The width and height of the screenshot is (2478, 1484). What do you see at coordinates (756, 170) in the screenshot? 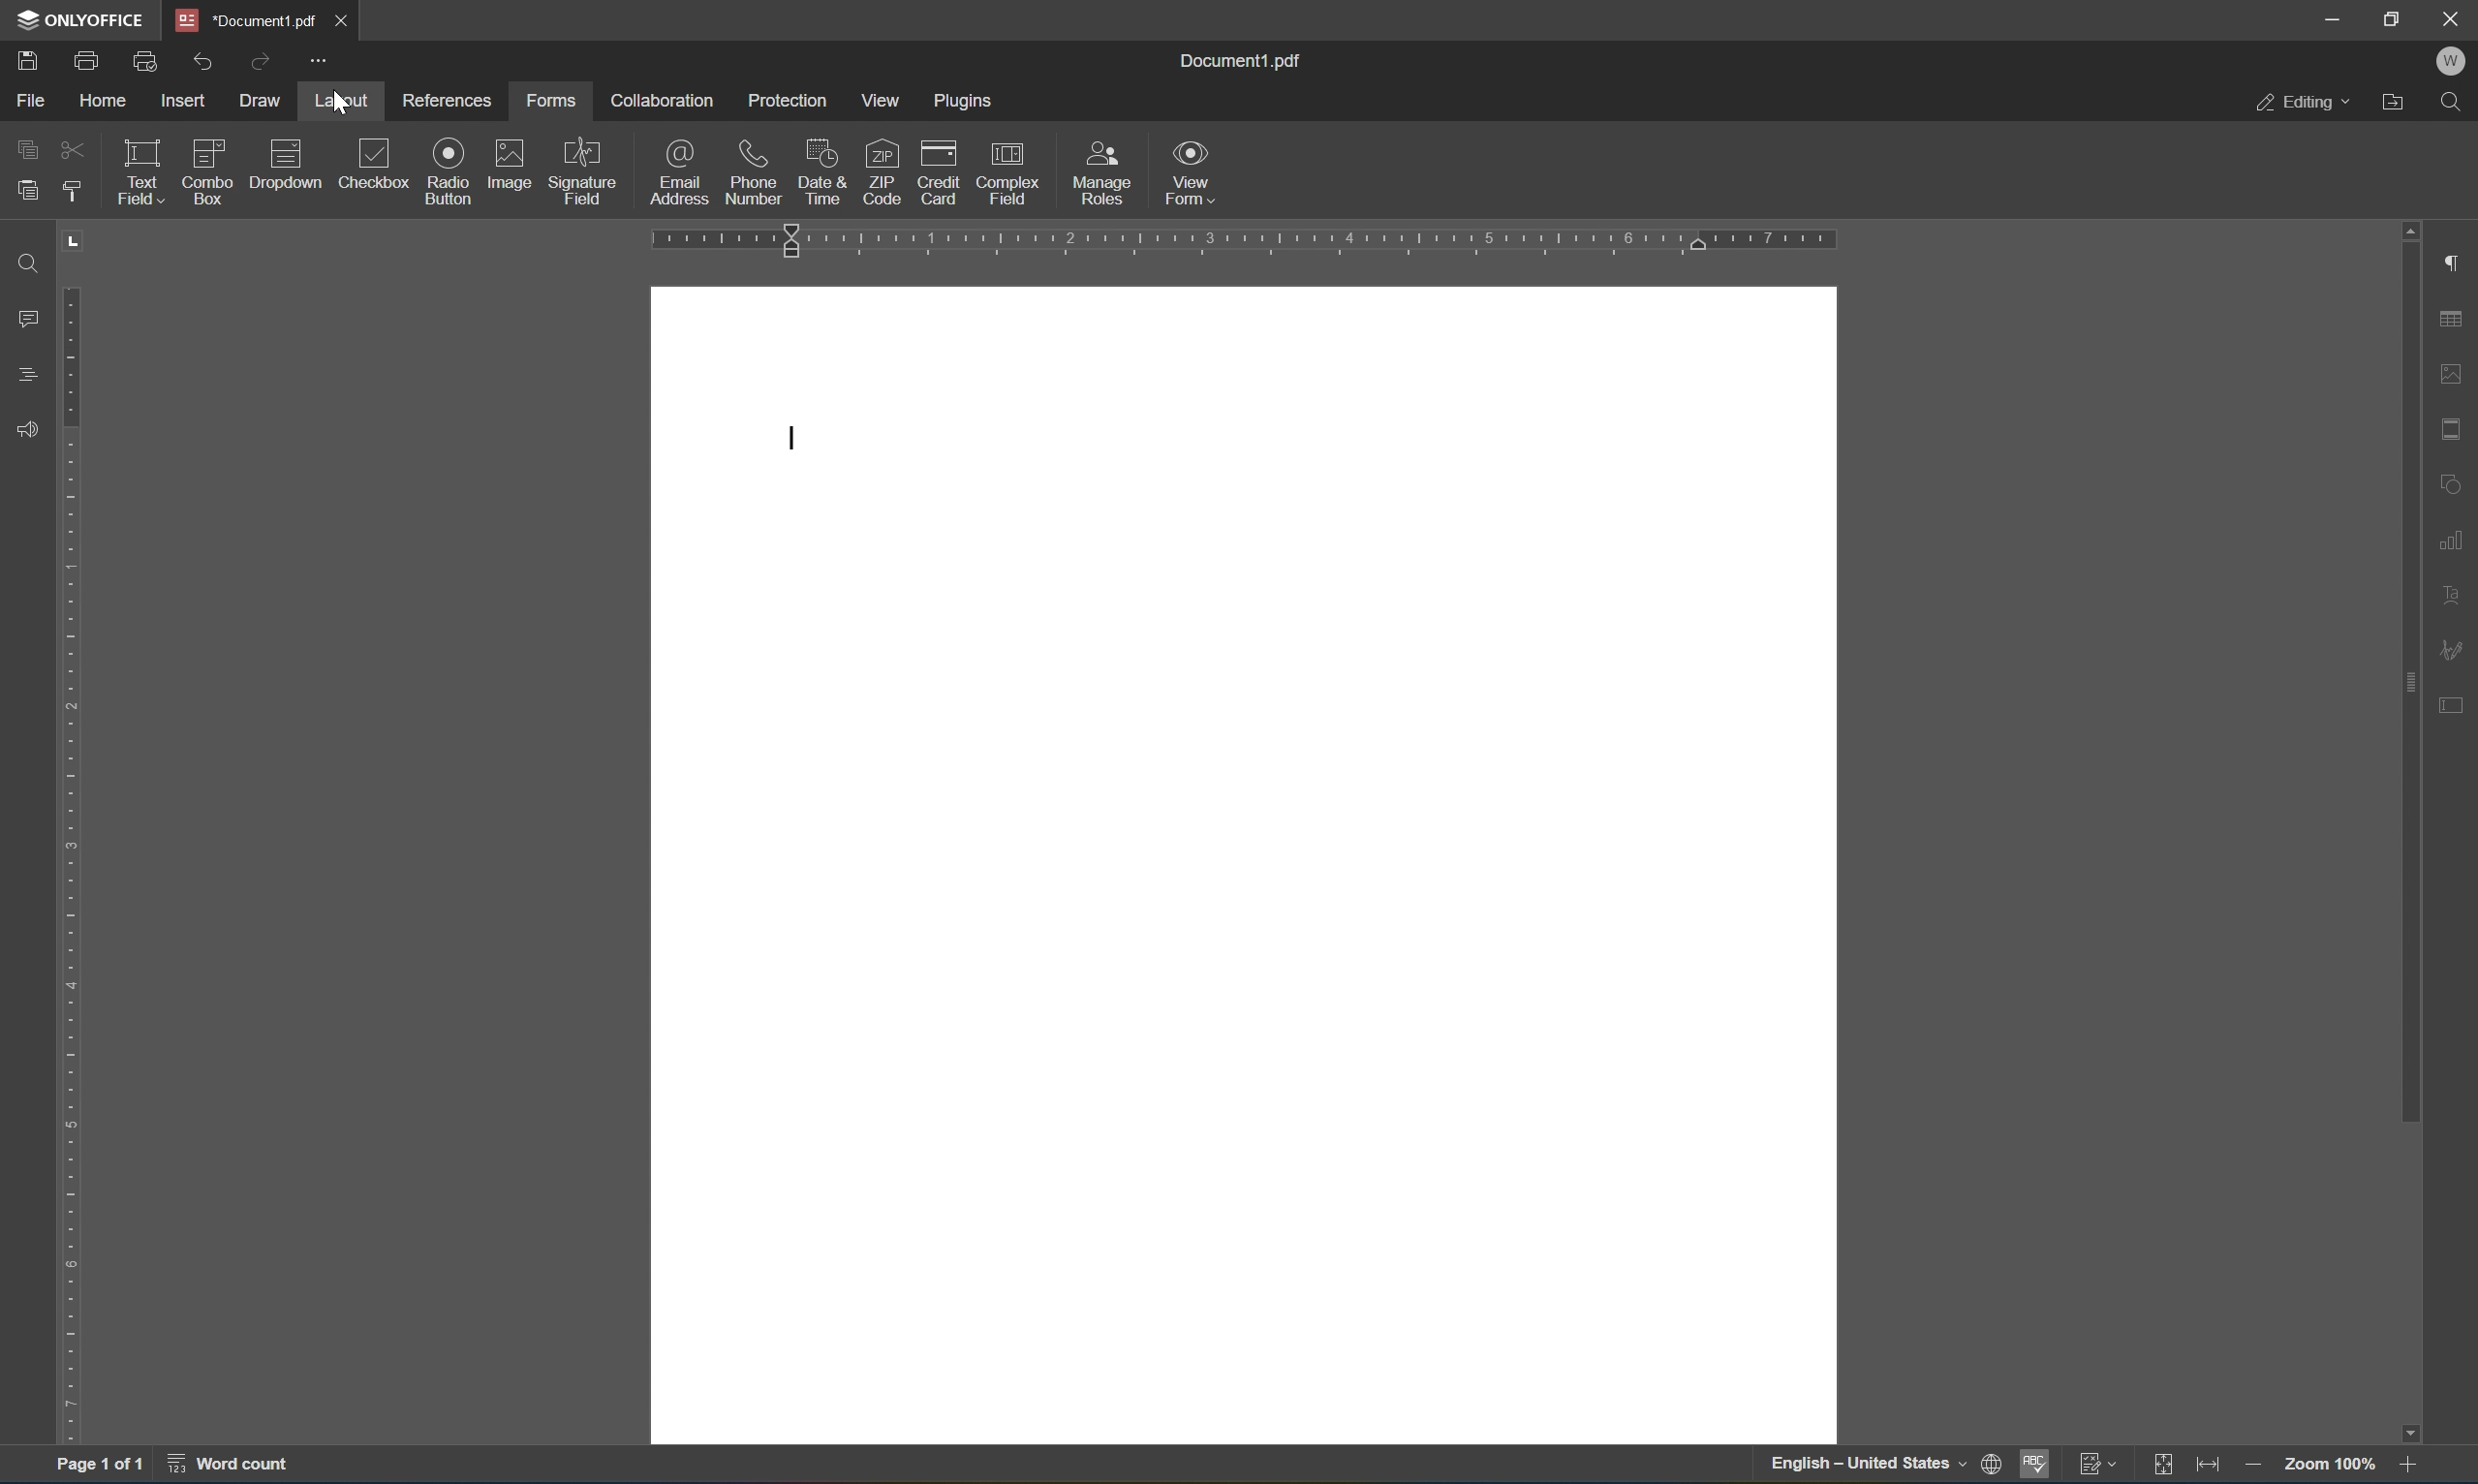
I see `phone number` at bounding box center [756, 170].